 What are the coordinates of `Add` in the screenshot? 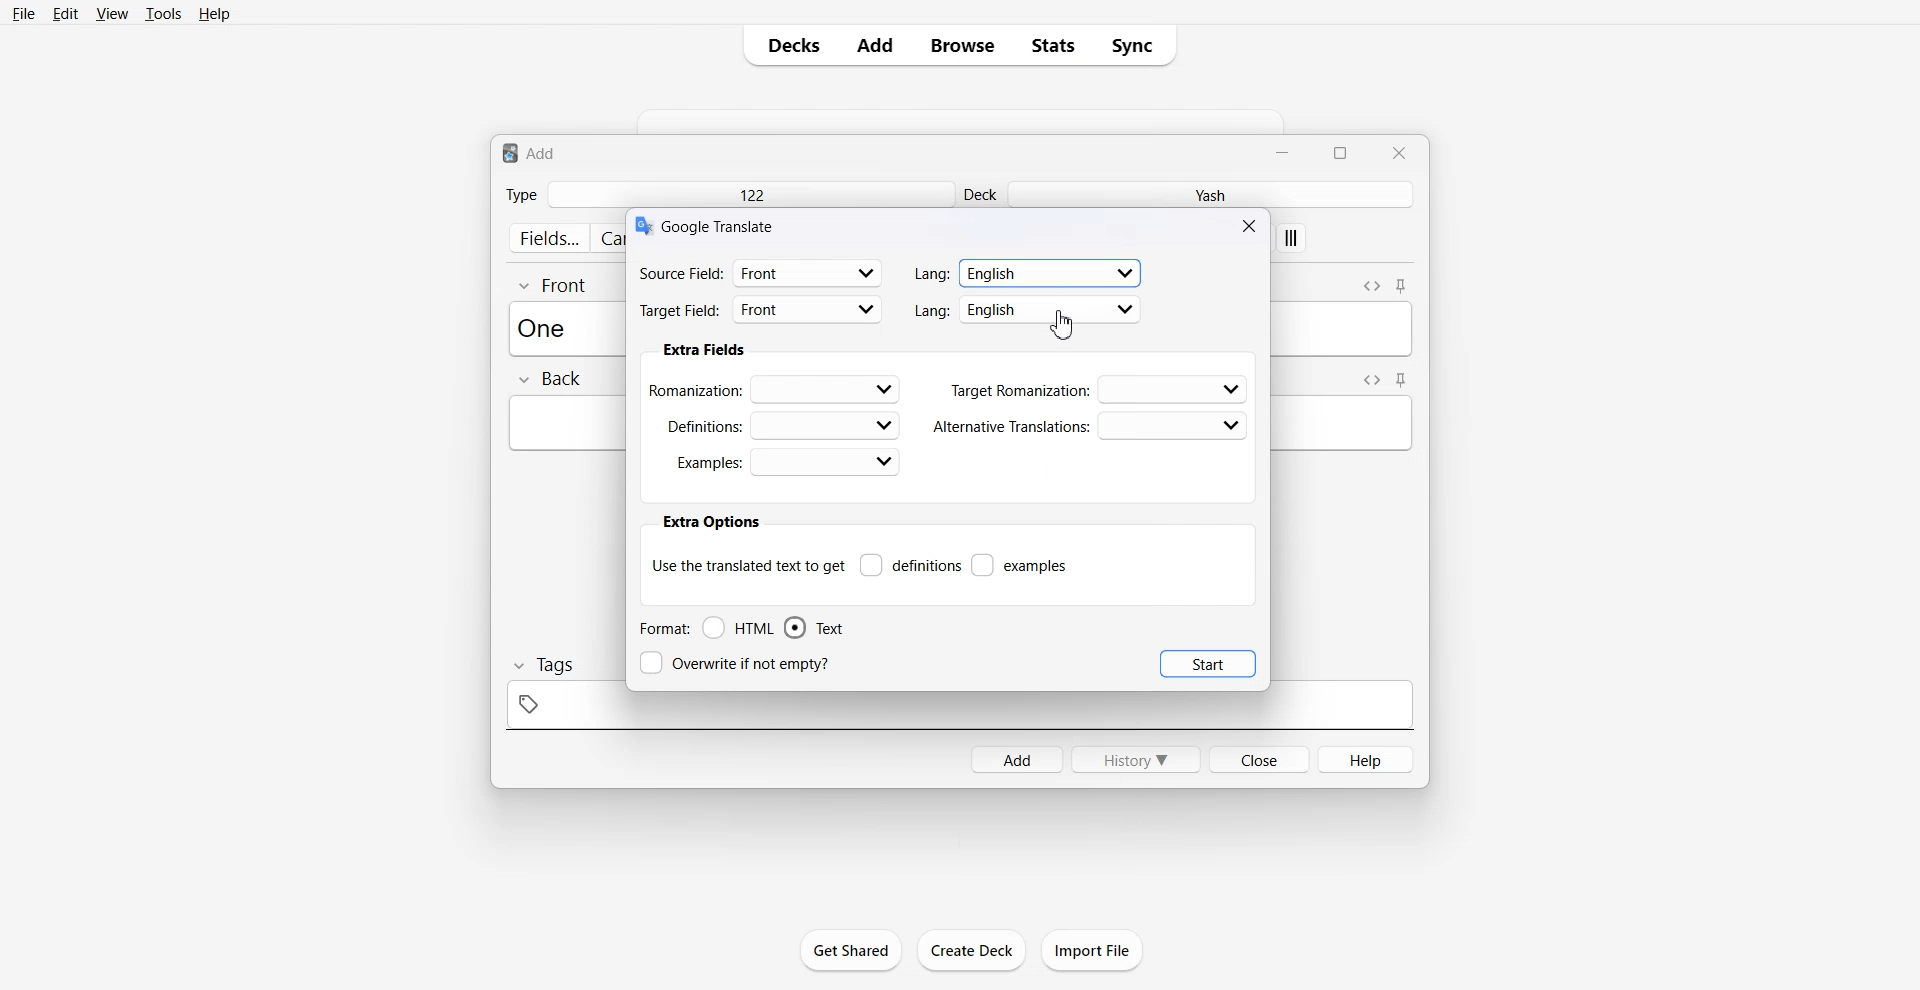 It's located at (1016, 759).